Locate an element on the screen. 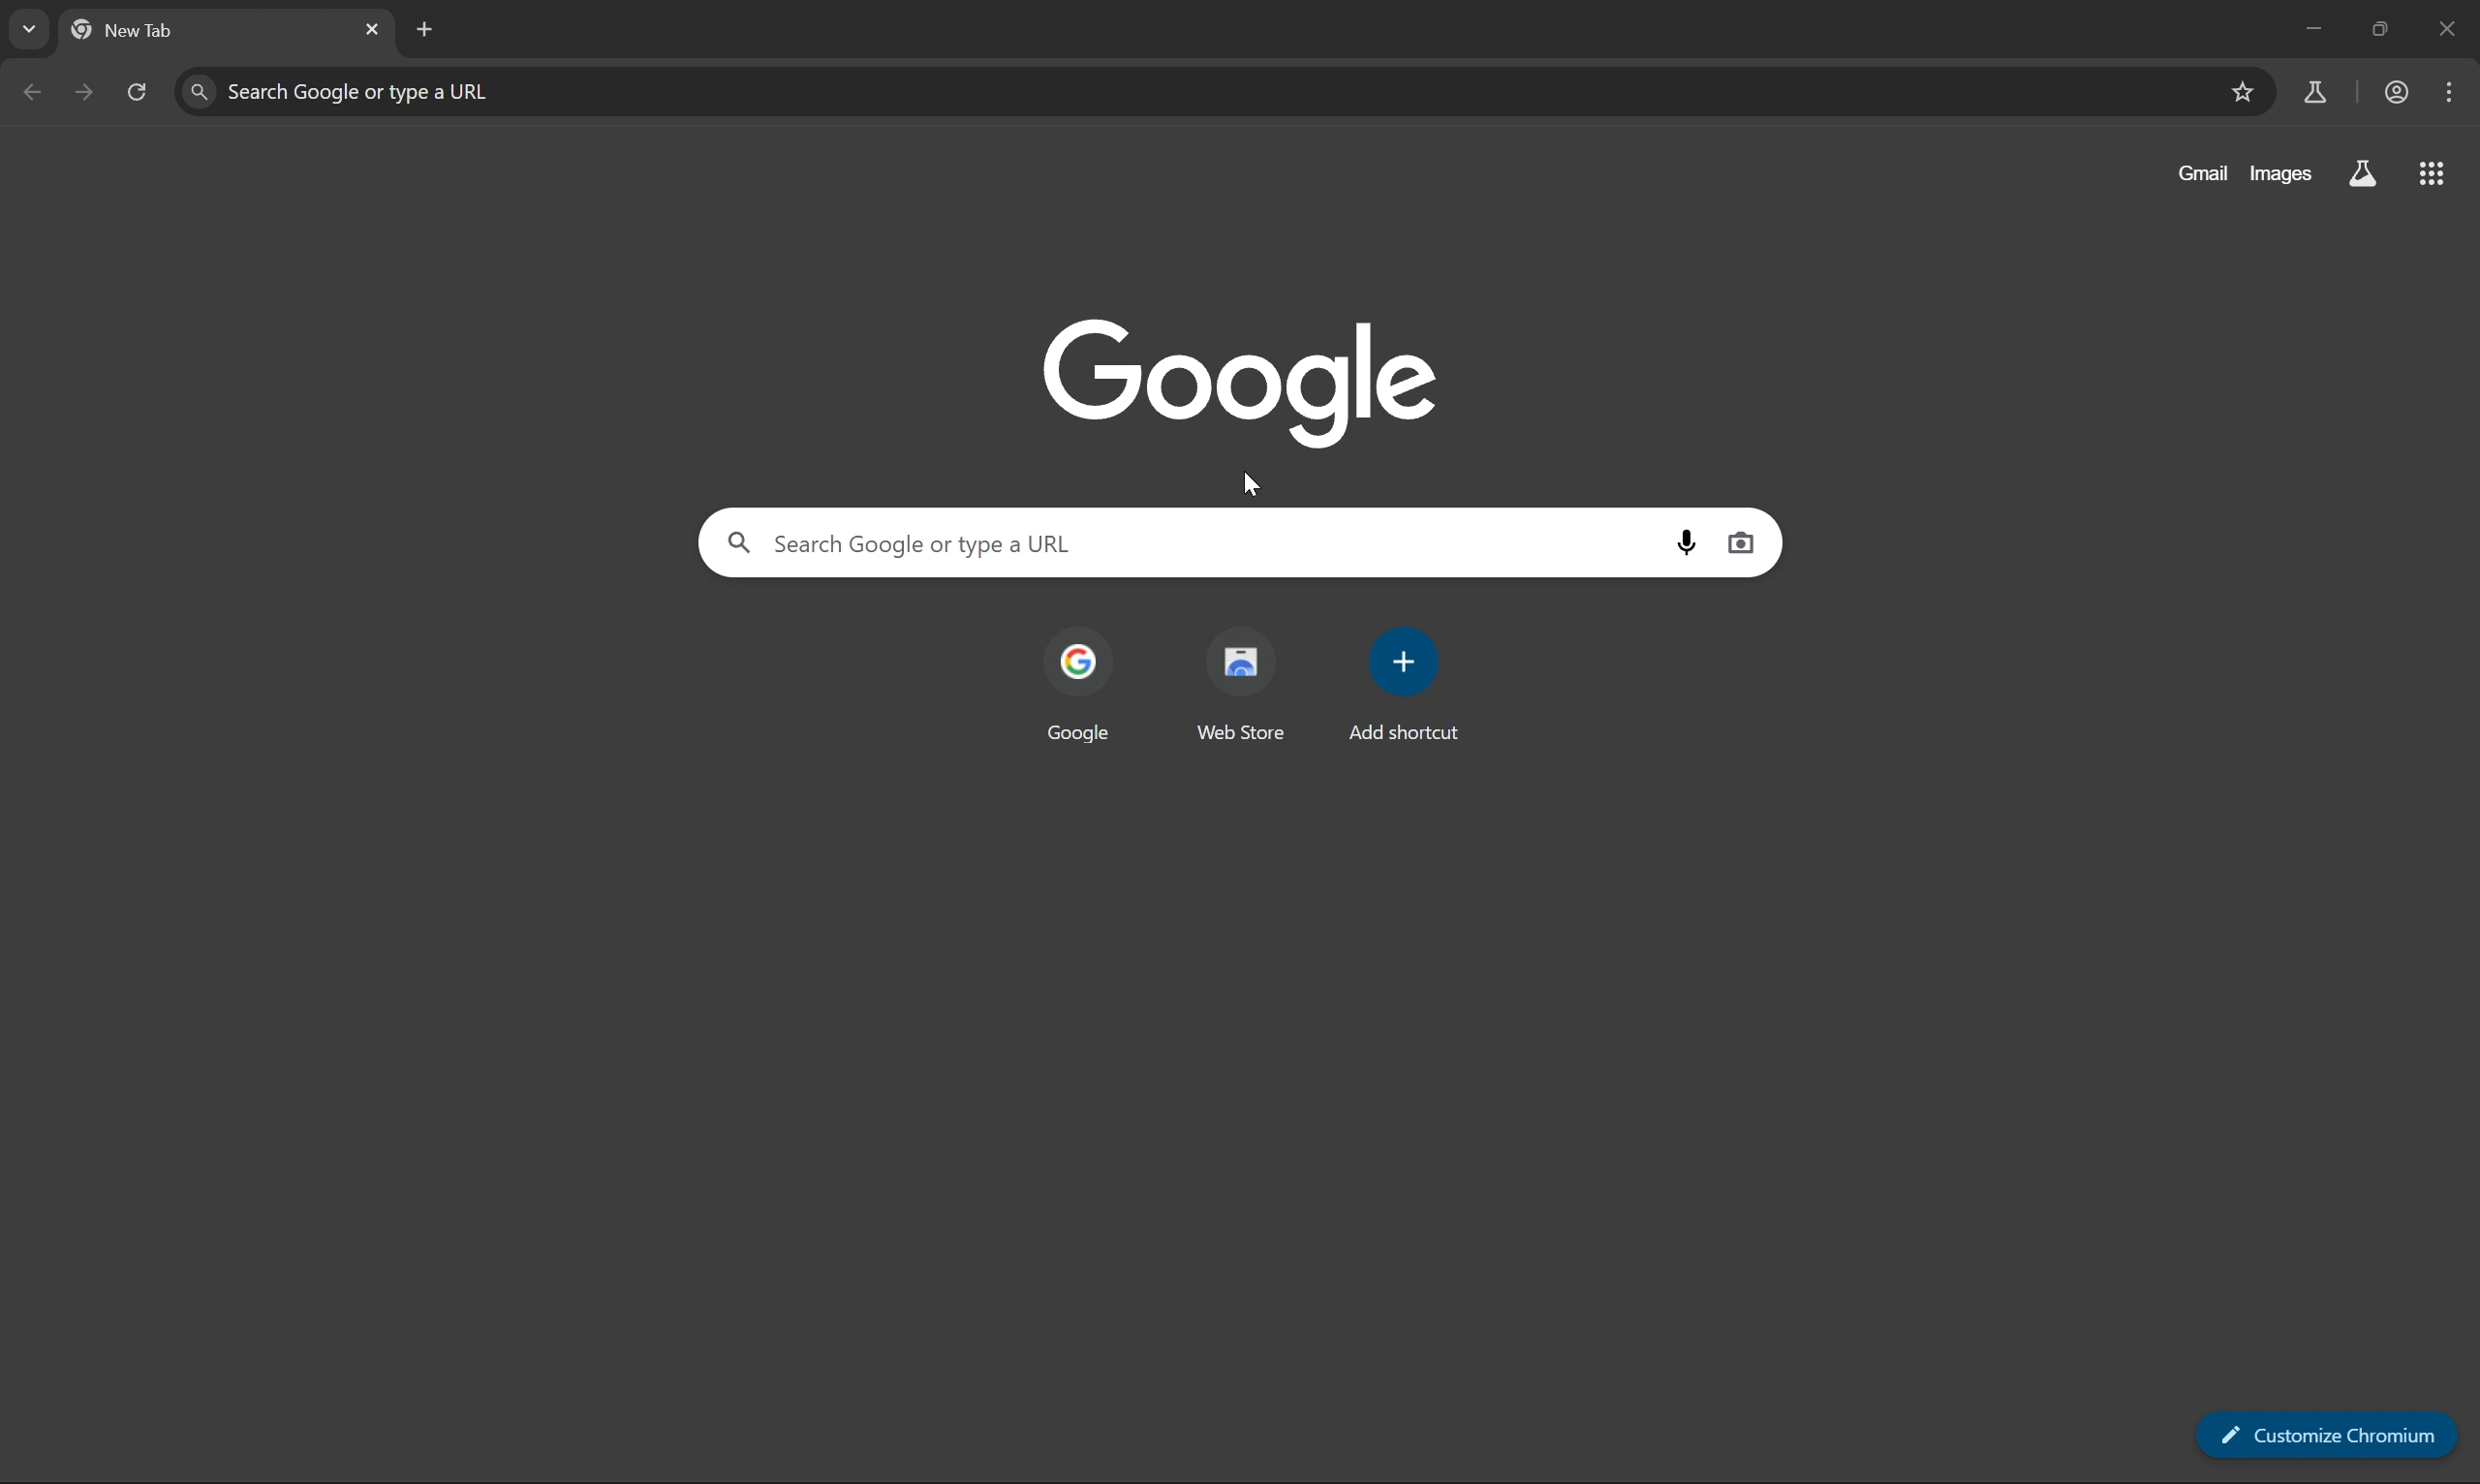  images is located at coordinates (2285, 172).